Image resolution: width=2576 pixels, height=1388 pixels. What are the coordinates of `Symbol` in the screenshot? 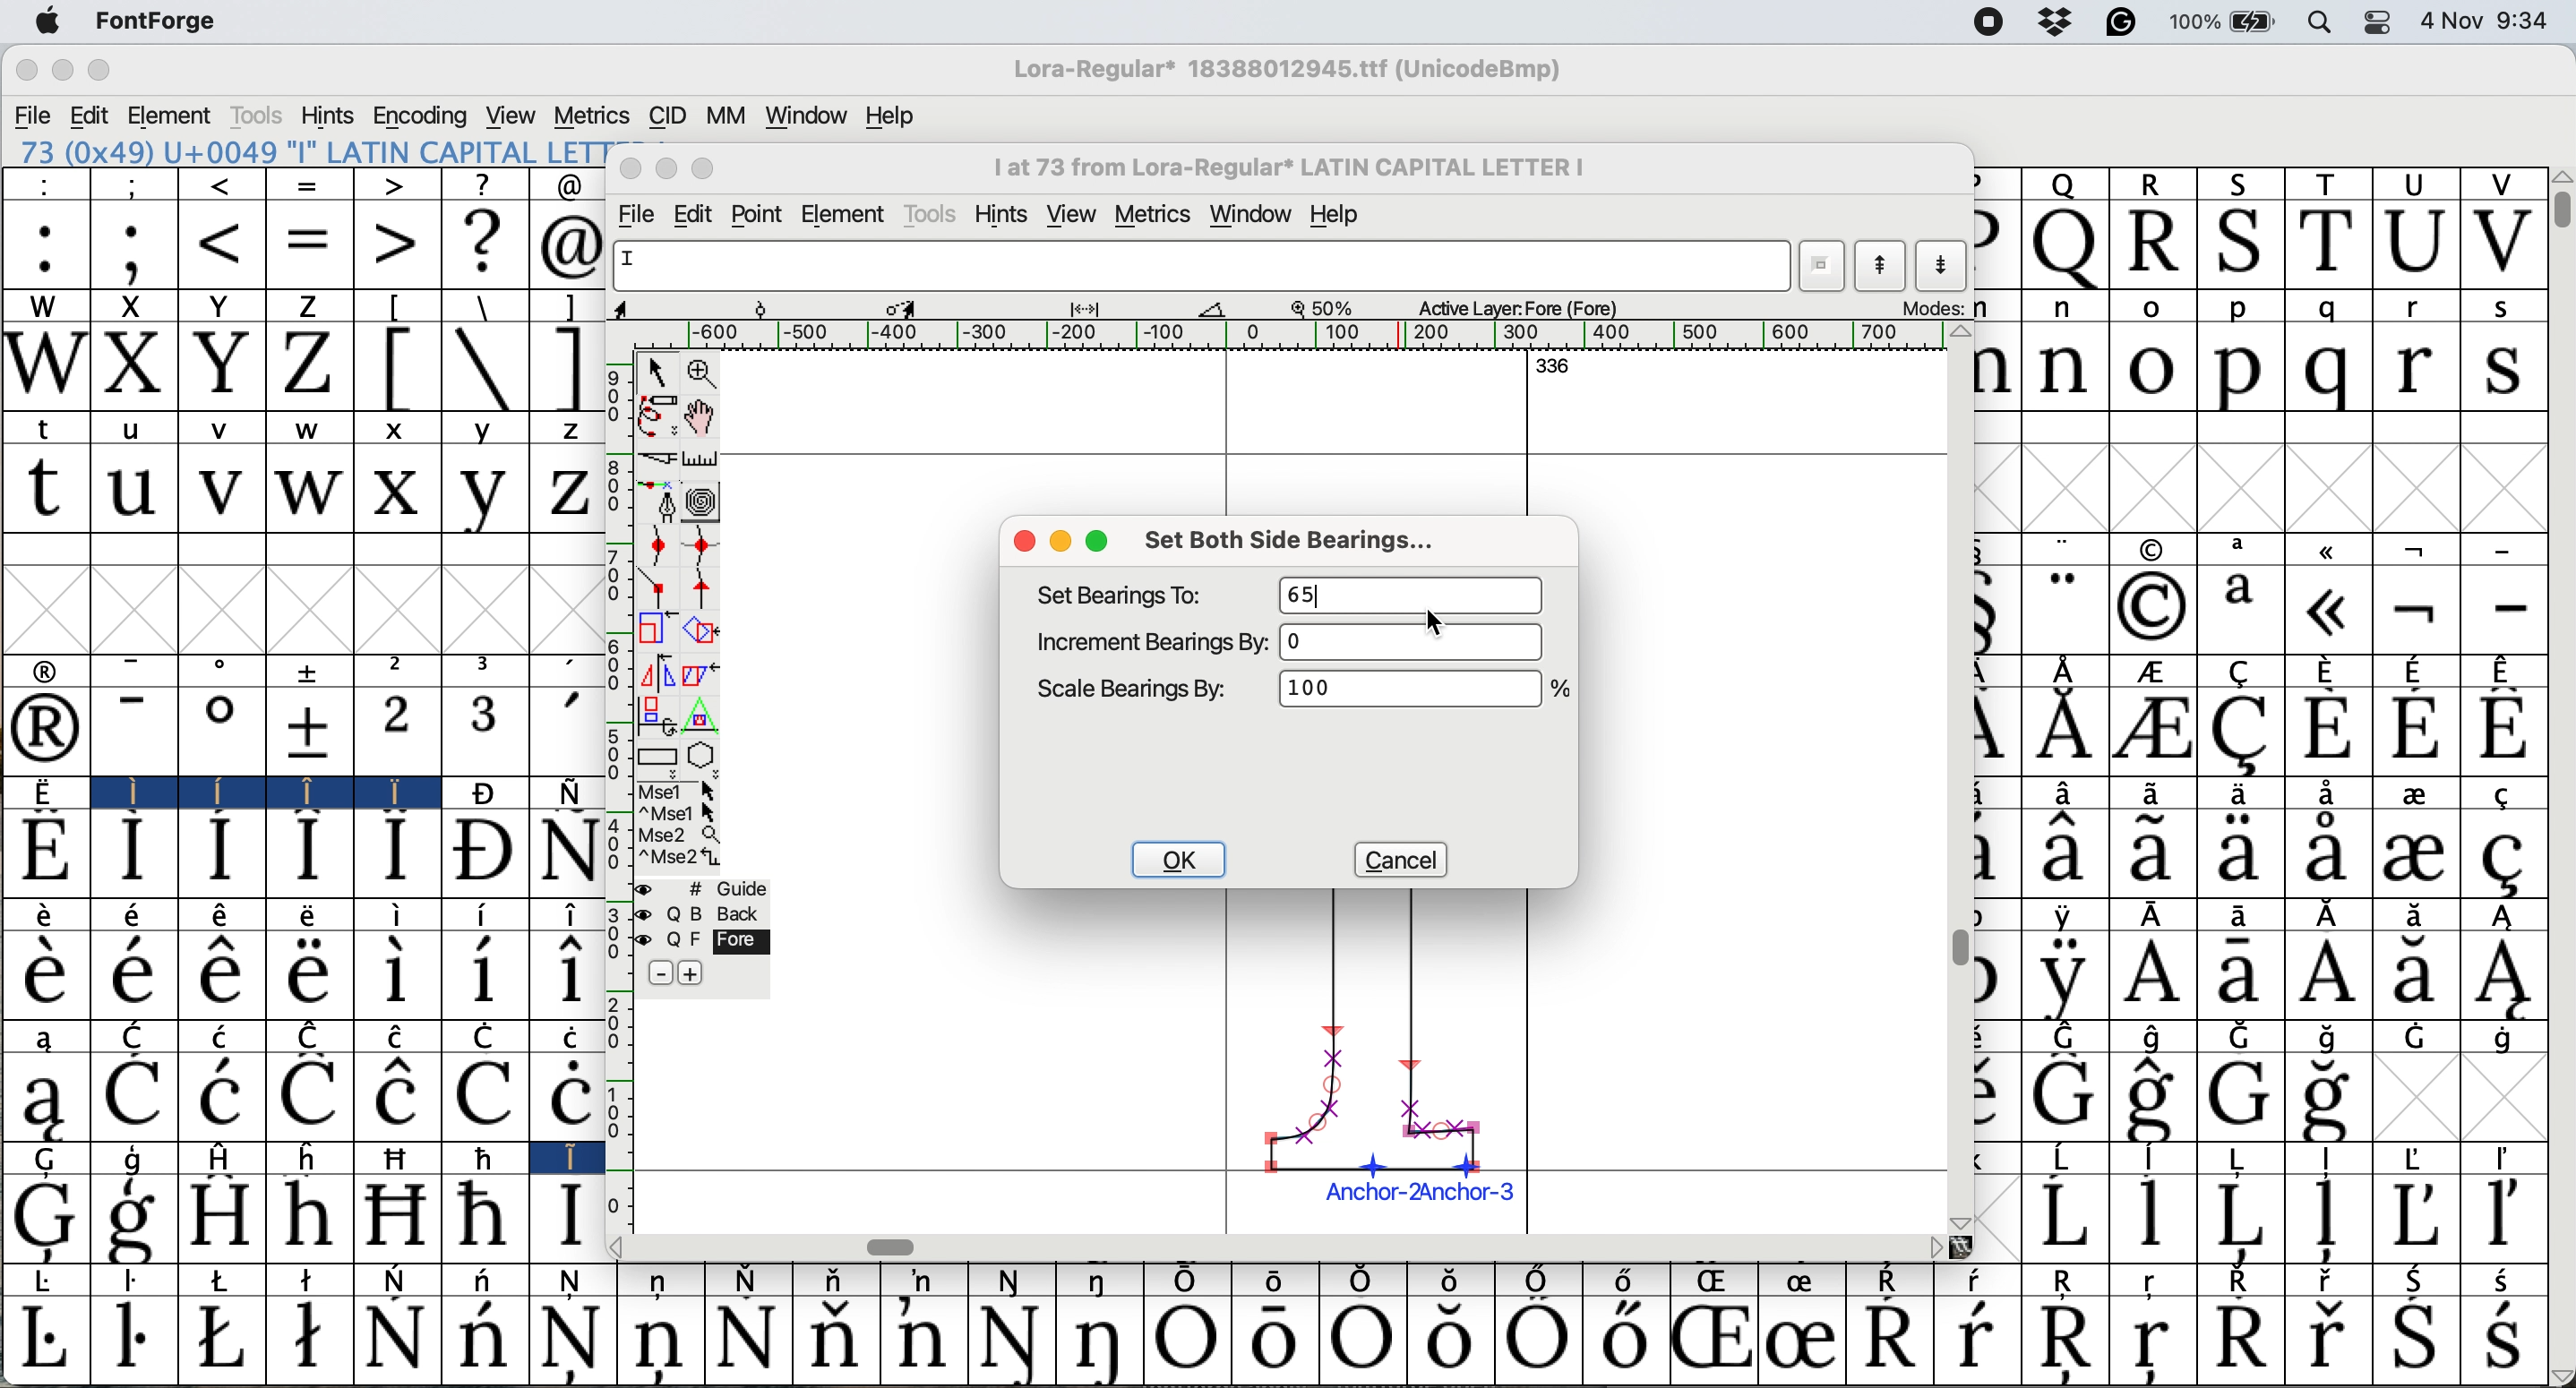 It's located at (1809, 1280).